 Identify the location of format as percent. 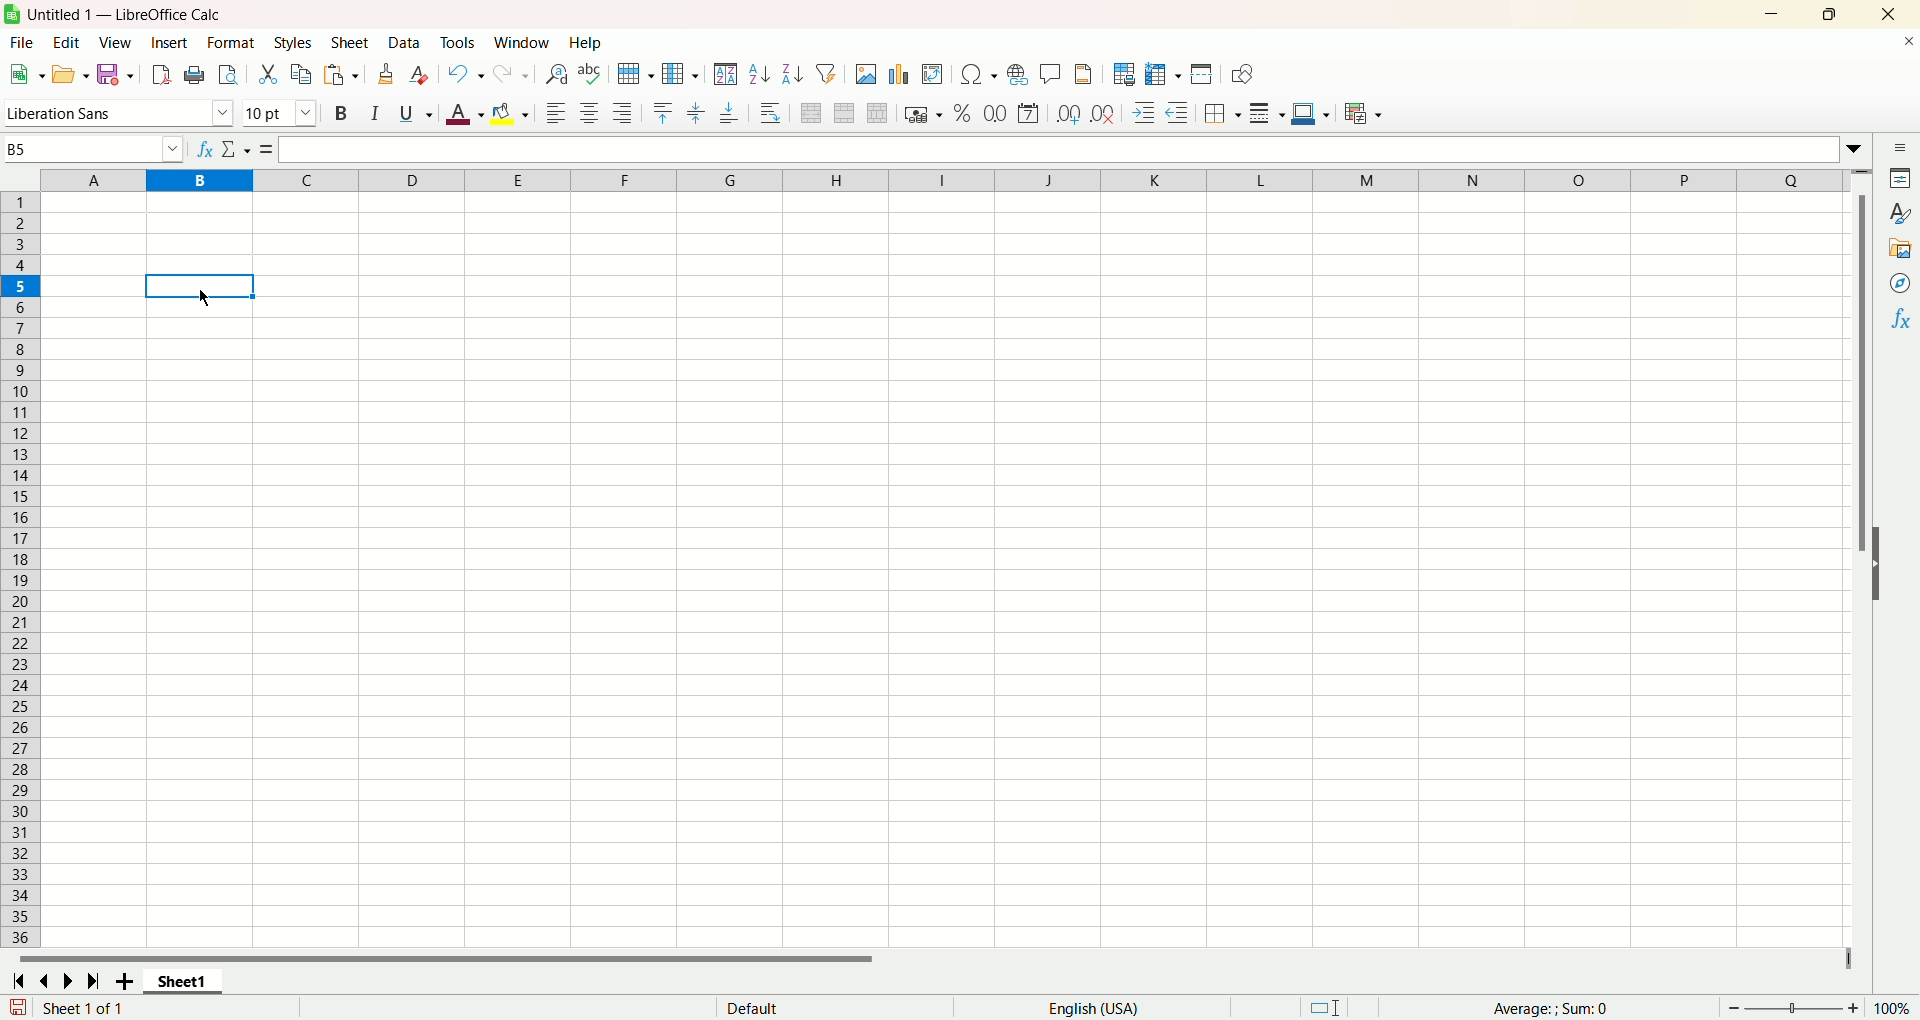
(965, 113).